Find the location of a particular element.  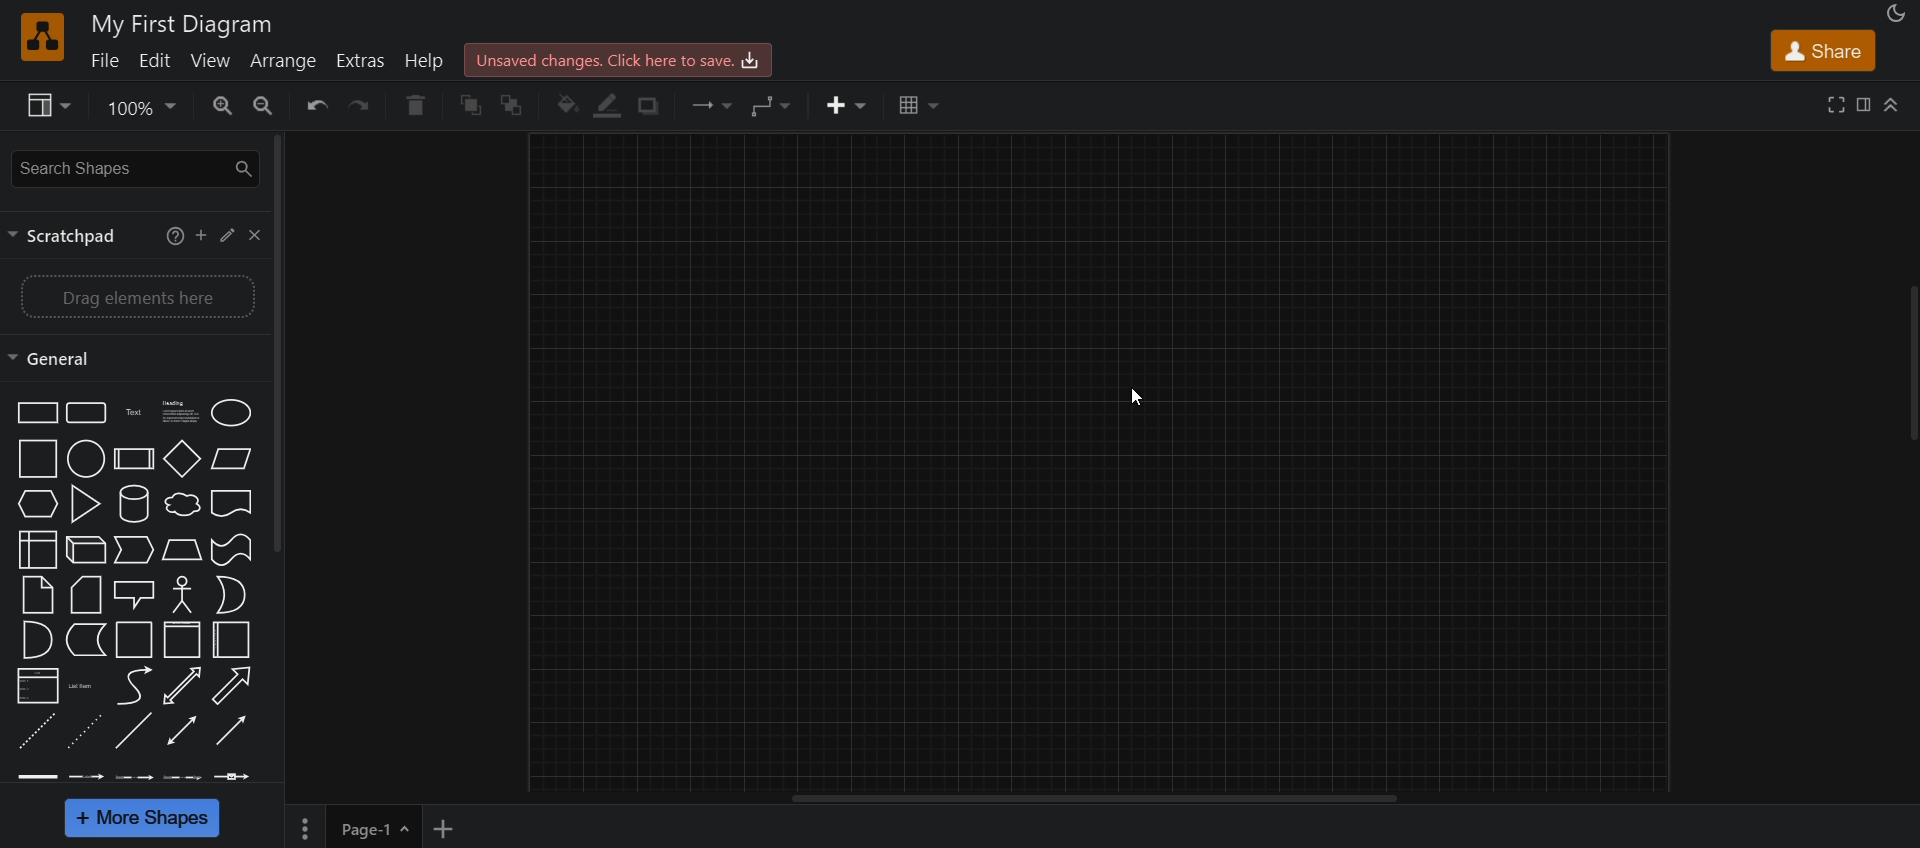

pages is located at coordinates (300, 829).